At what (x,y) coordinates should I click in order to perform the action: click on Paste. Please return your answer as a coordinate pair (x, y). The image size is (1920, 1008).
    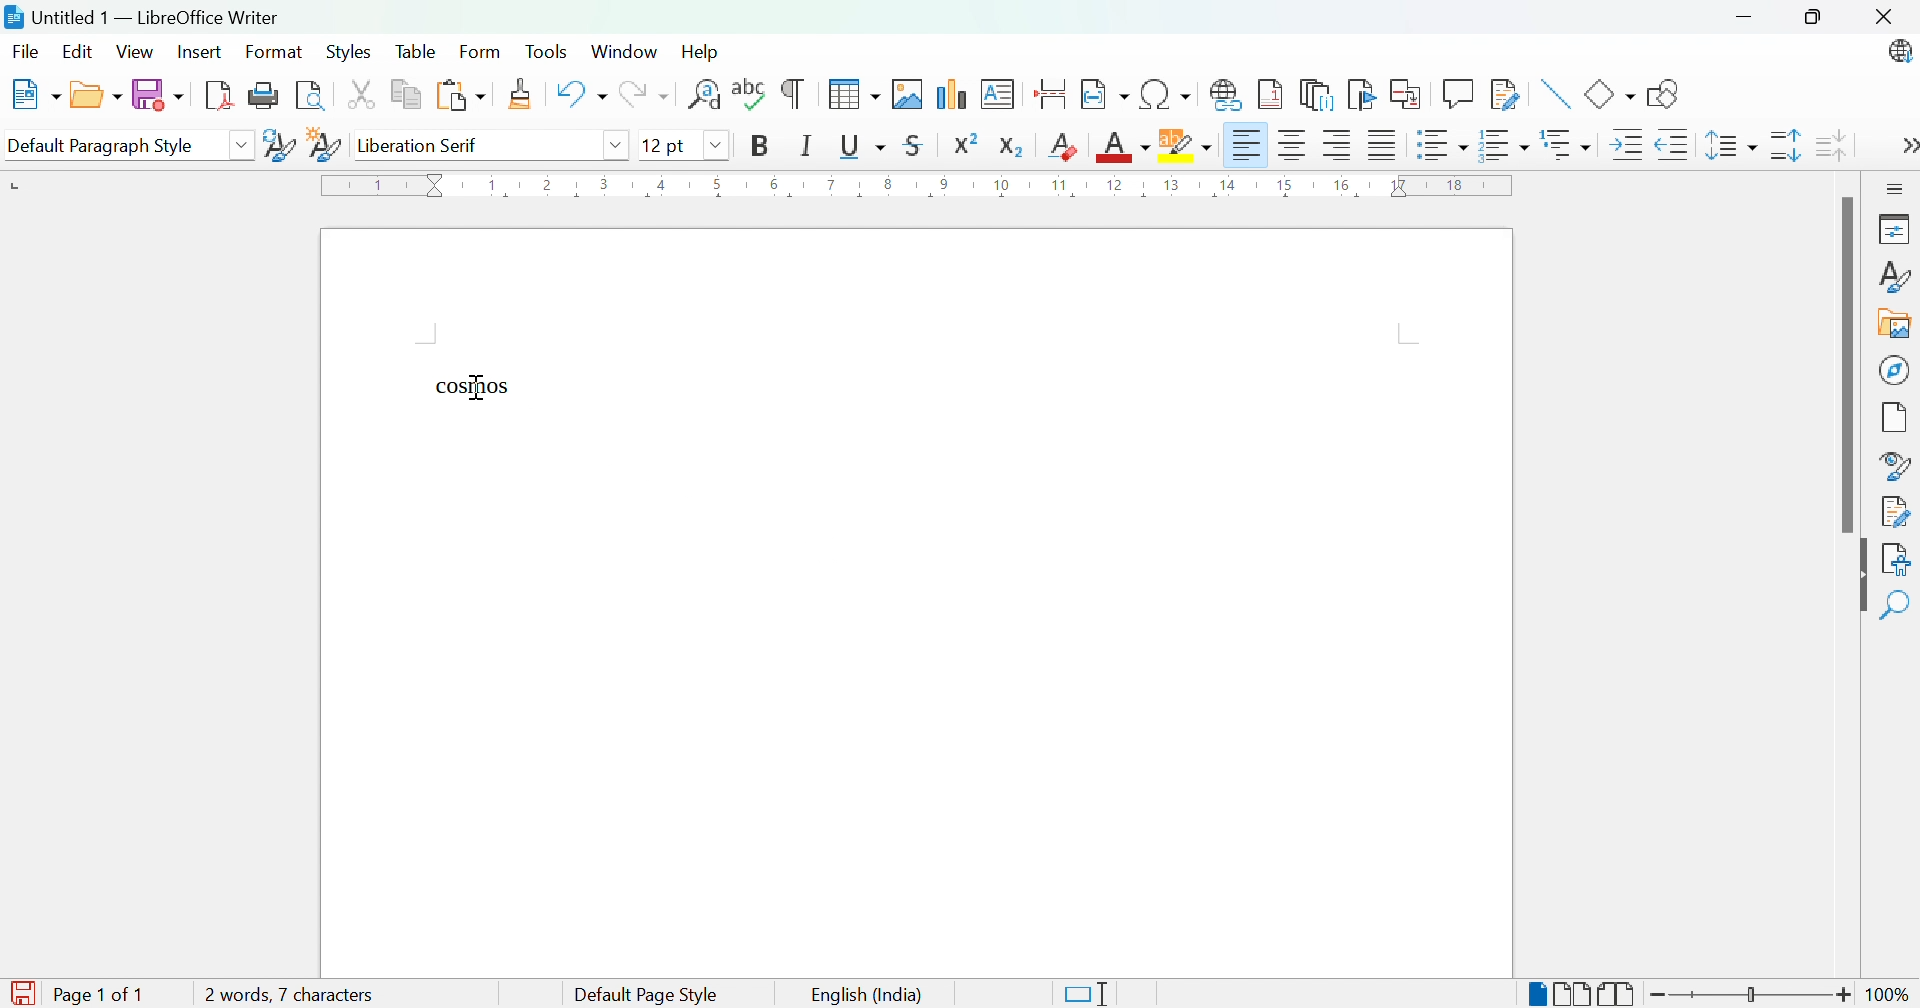
    Looking at the image, I should click on (460, 93).